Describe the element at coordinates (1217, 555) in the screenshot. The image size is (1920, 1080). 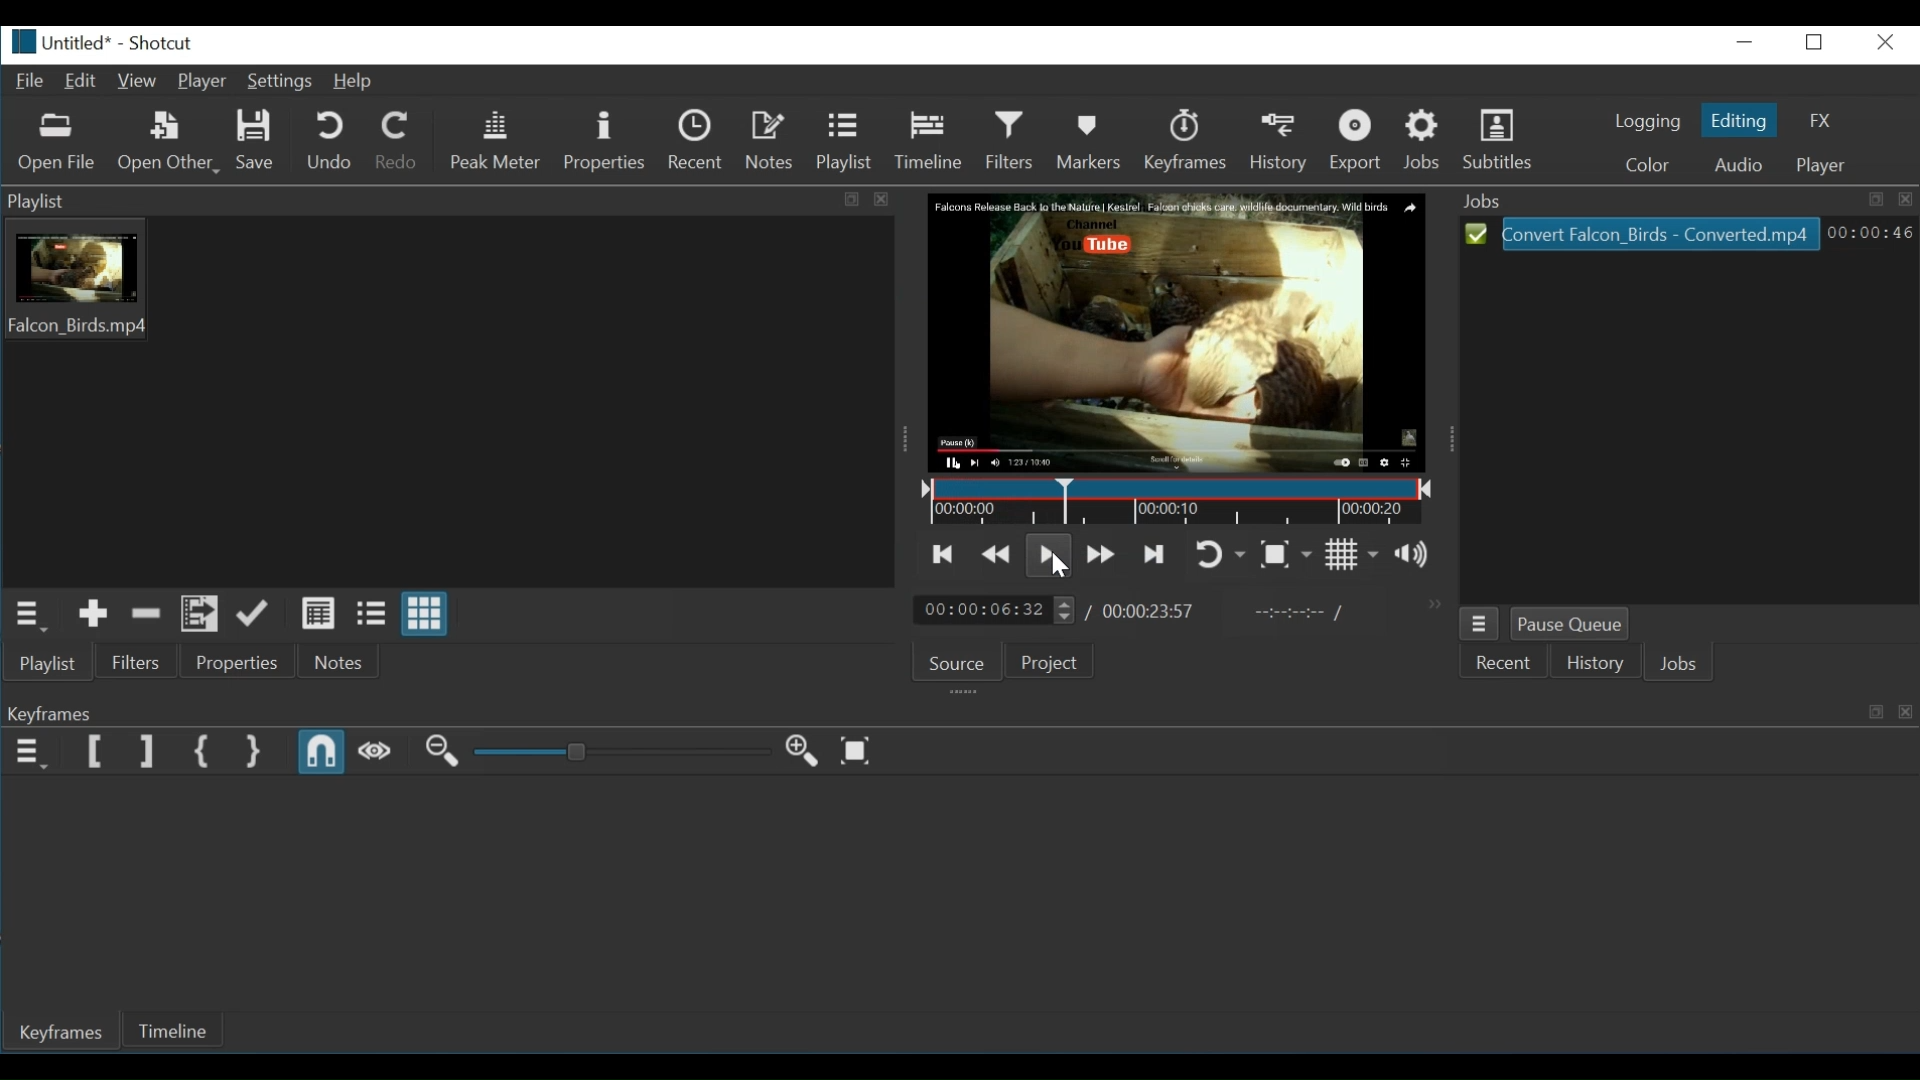
I see `Toggle player loop` at that location.